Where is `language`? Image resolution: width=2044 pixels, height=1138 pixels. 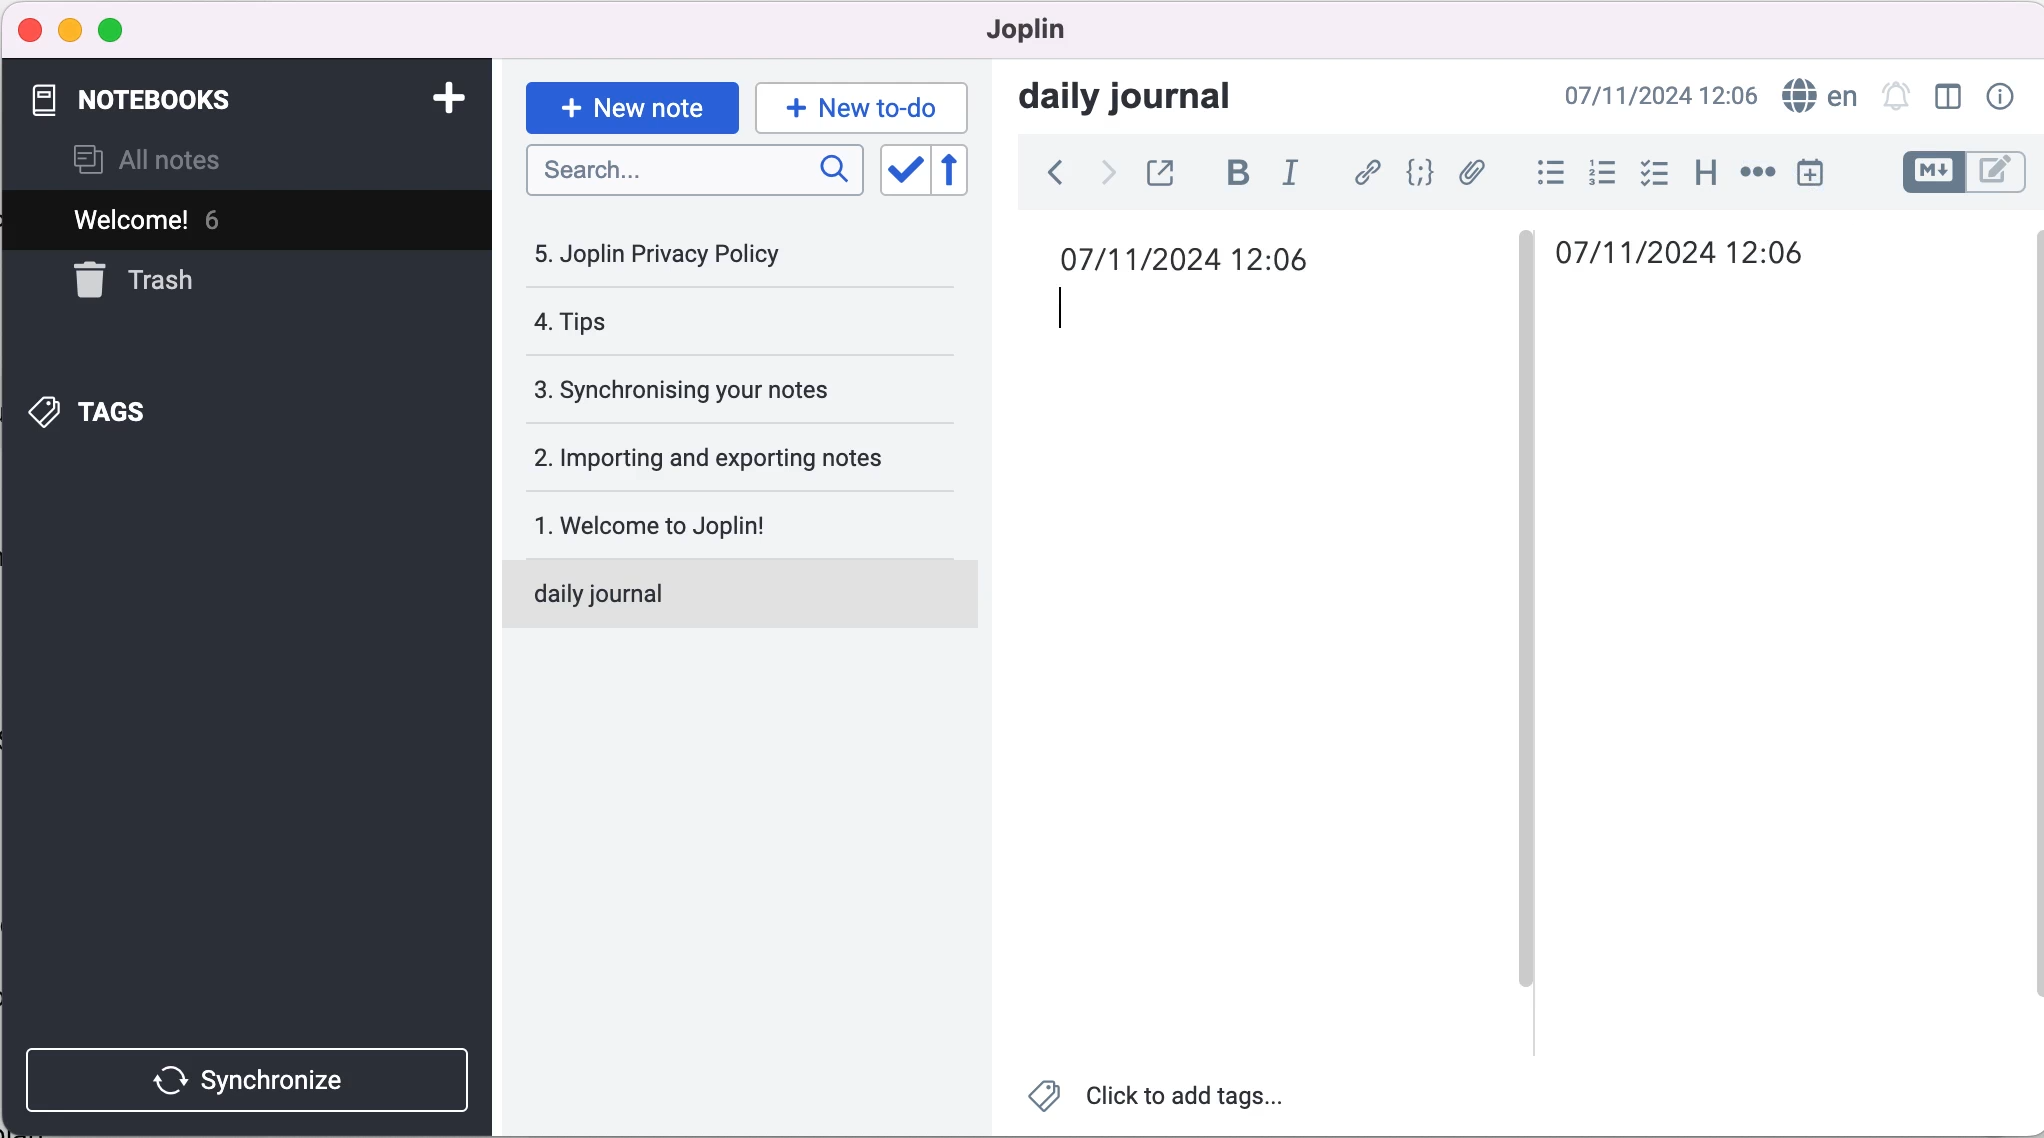 language is located at coordinates (1819, 98).